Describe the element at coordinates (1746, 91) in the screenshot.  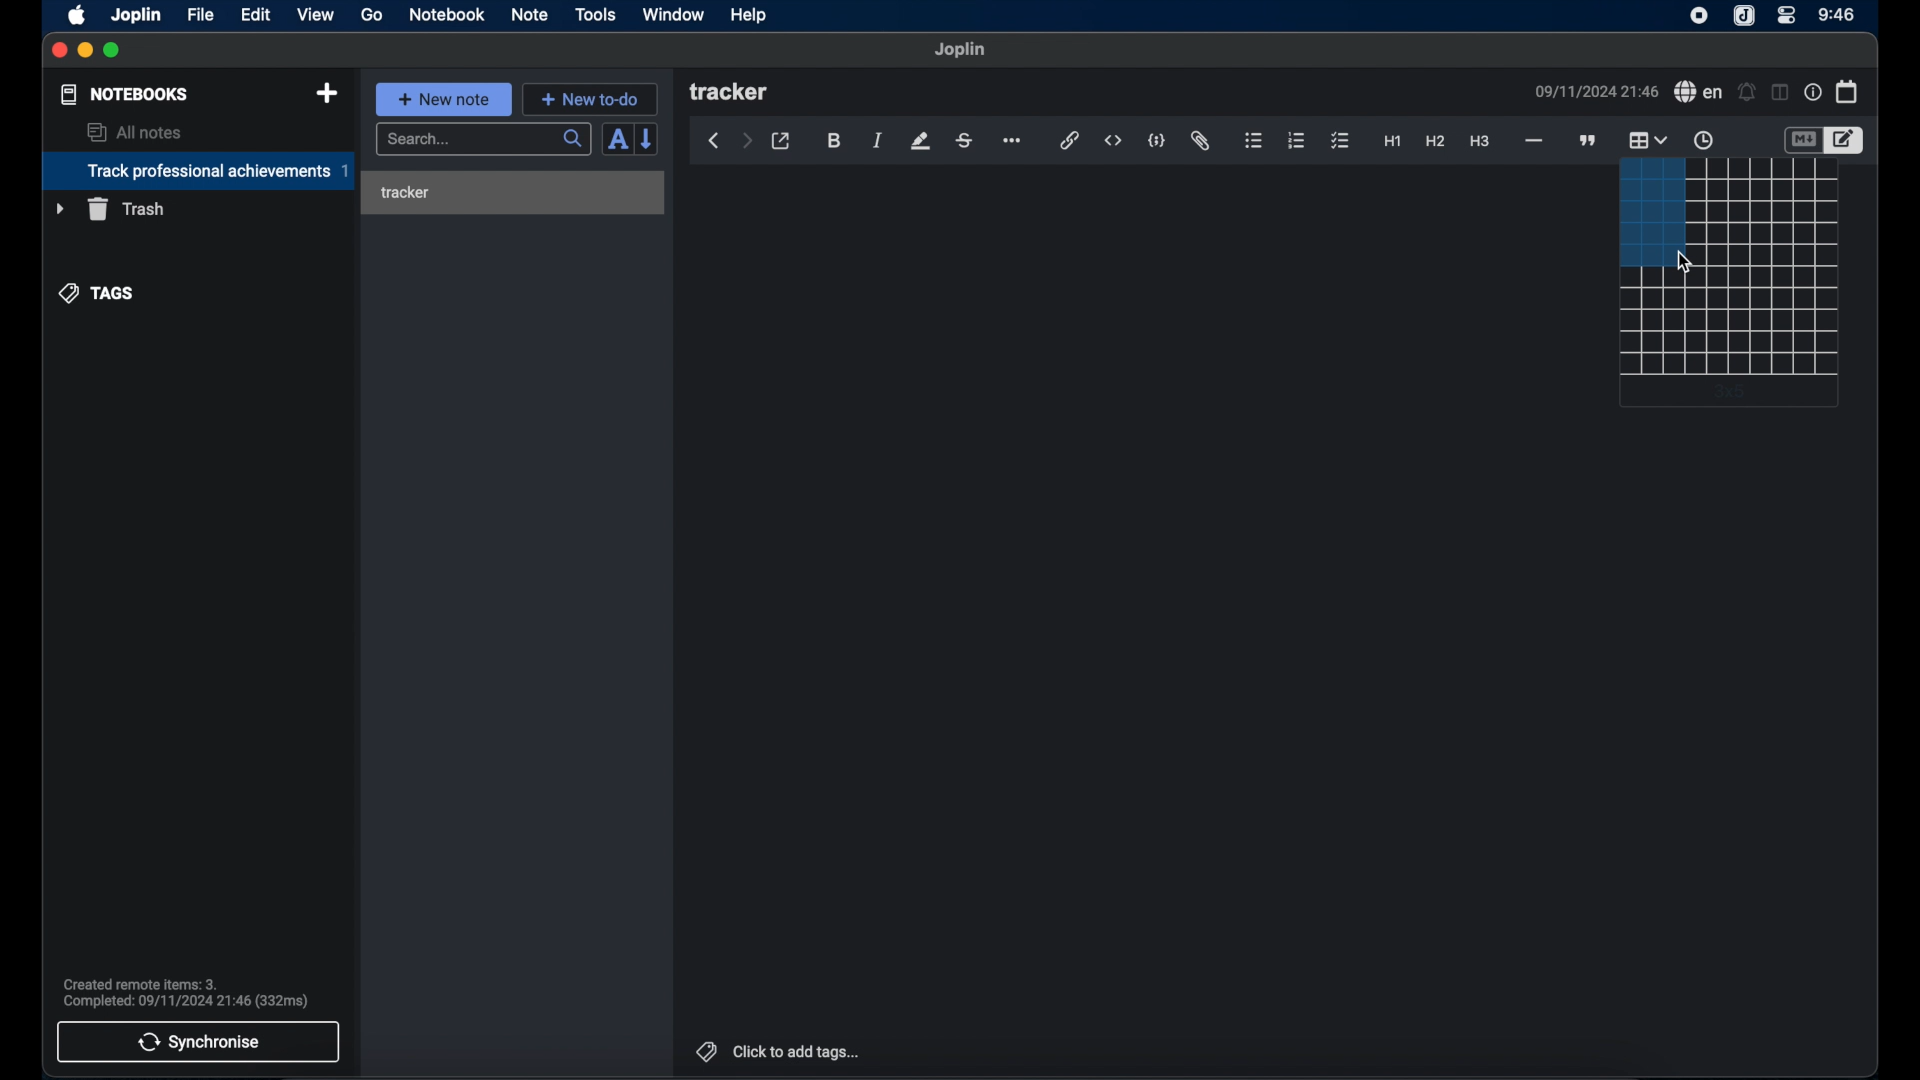
I see `set alarm` at that location.